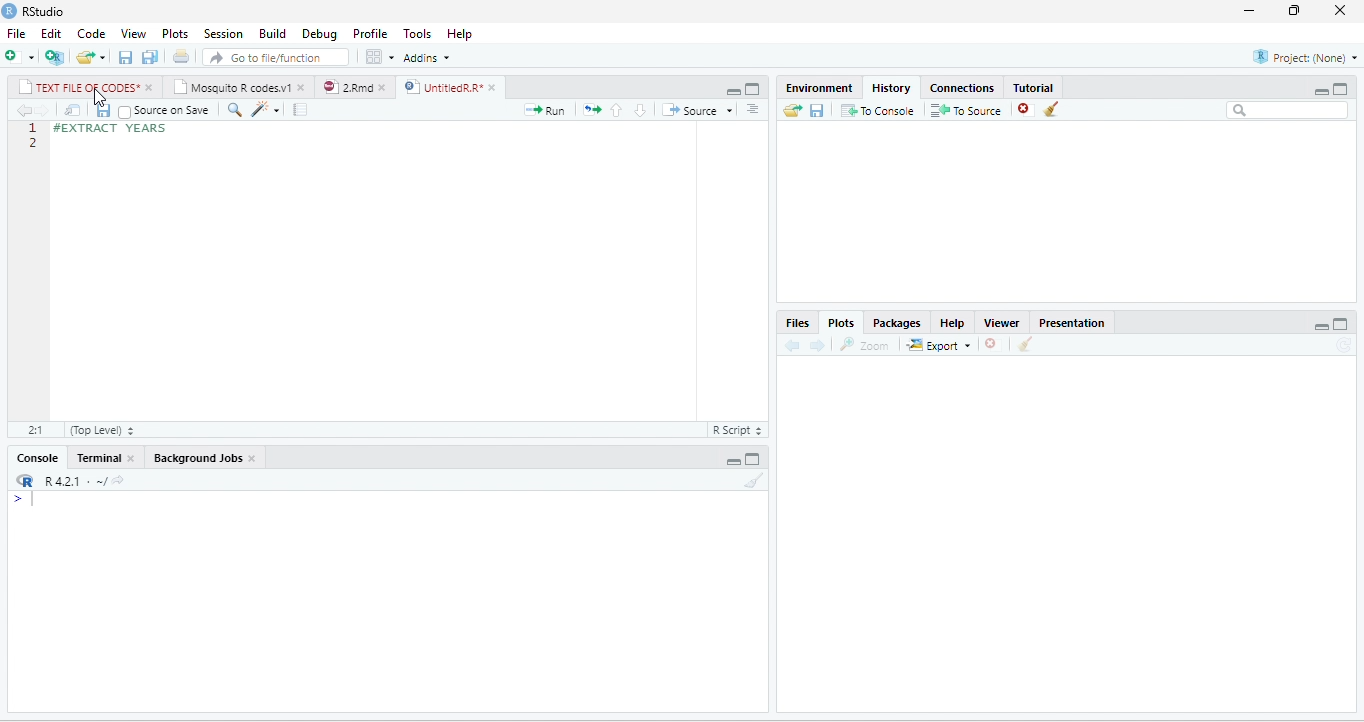 Image resolution: width=1364 pixels, height=722 pixels. Describe the element at coordinates (733, 462) in the screenshot. I see `minimize` at that location.